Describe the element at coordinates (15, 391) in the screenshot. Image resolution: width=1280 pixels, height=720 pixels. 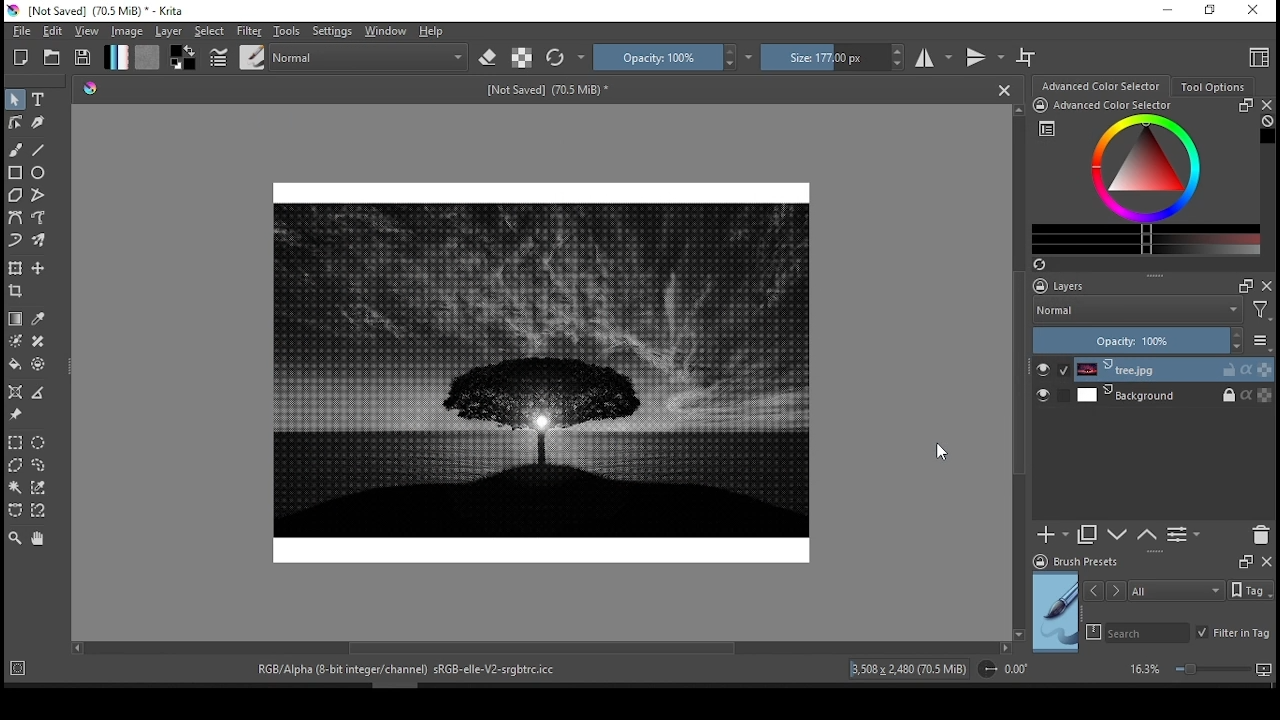
I see `assistant tool` at that location.